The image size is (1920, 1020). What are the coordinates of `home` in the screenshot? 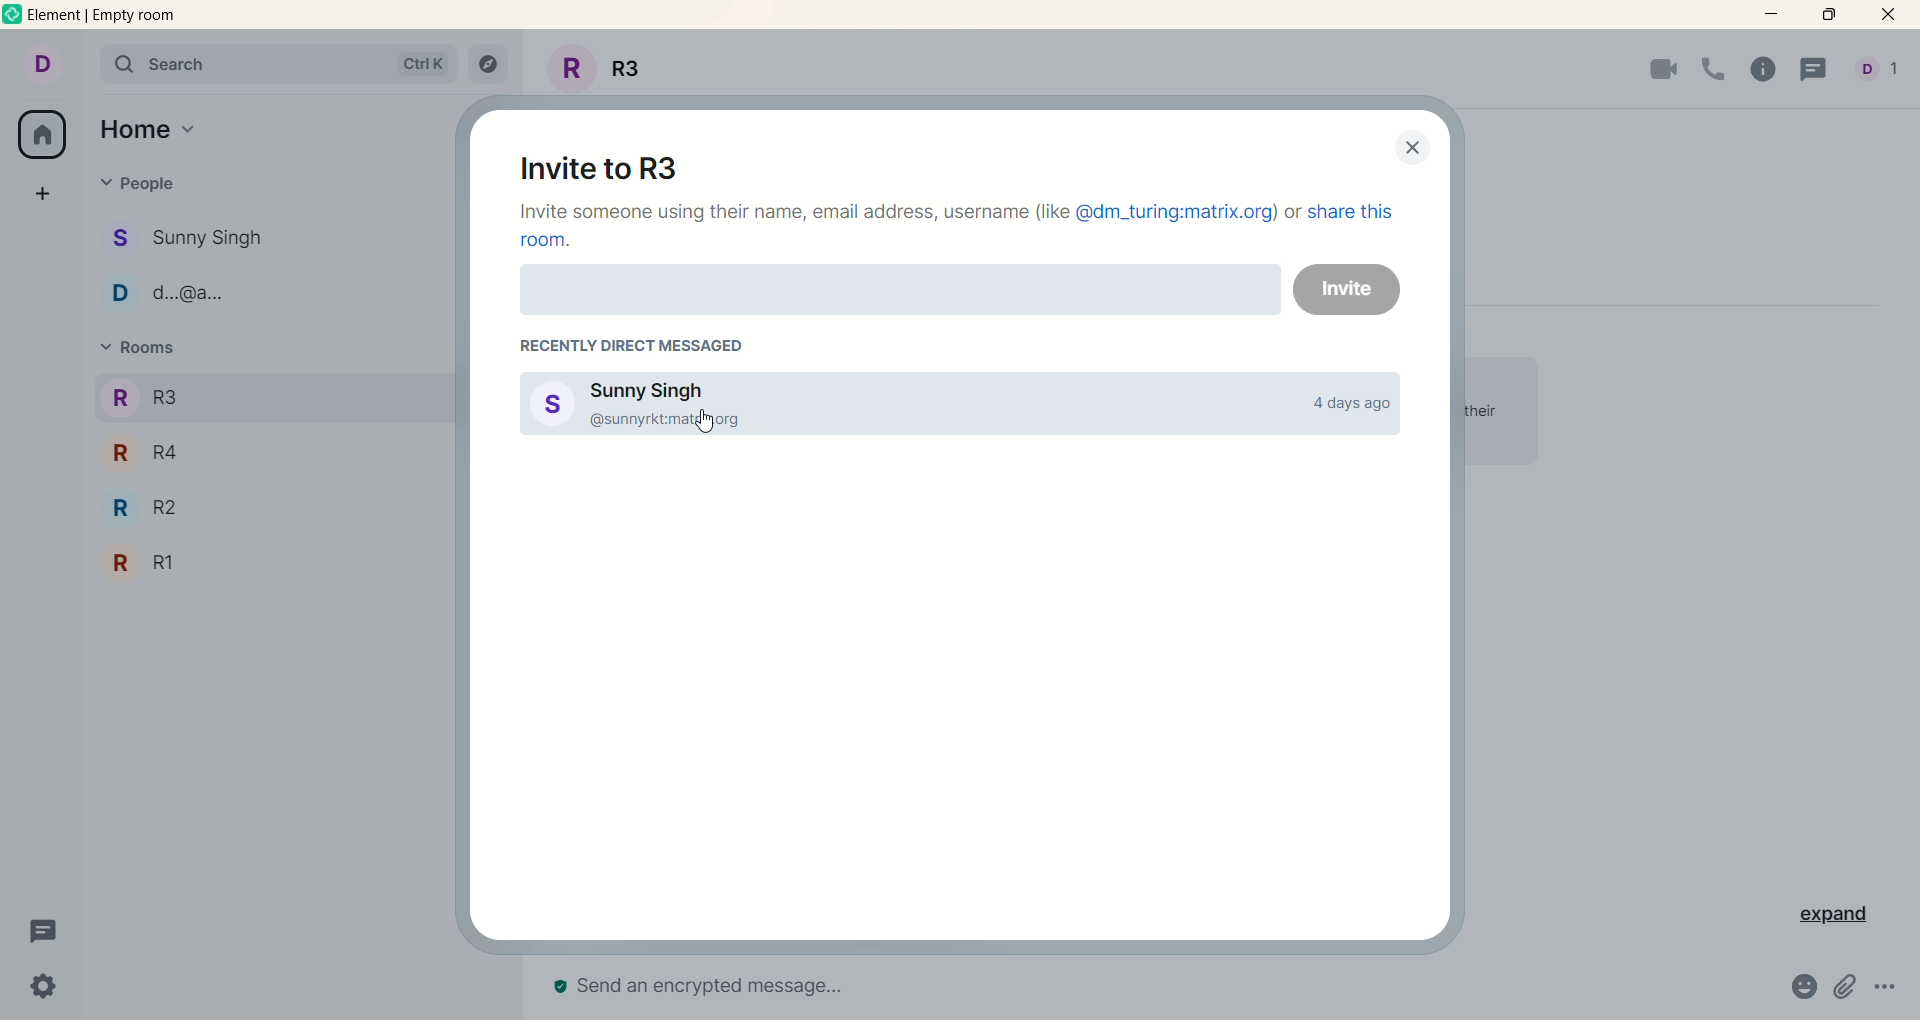 It's located at (153, 130).